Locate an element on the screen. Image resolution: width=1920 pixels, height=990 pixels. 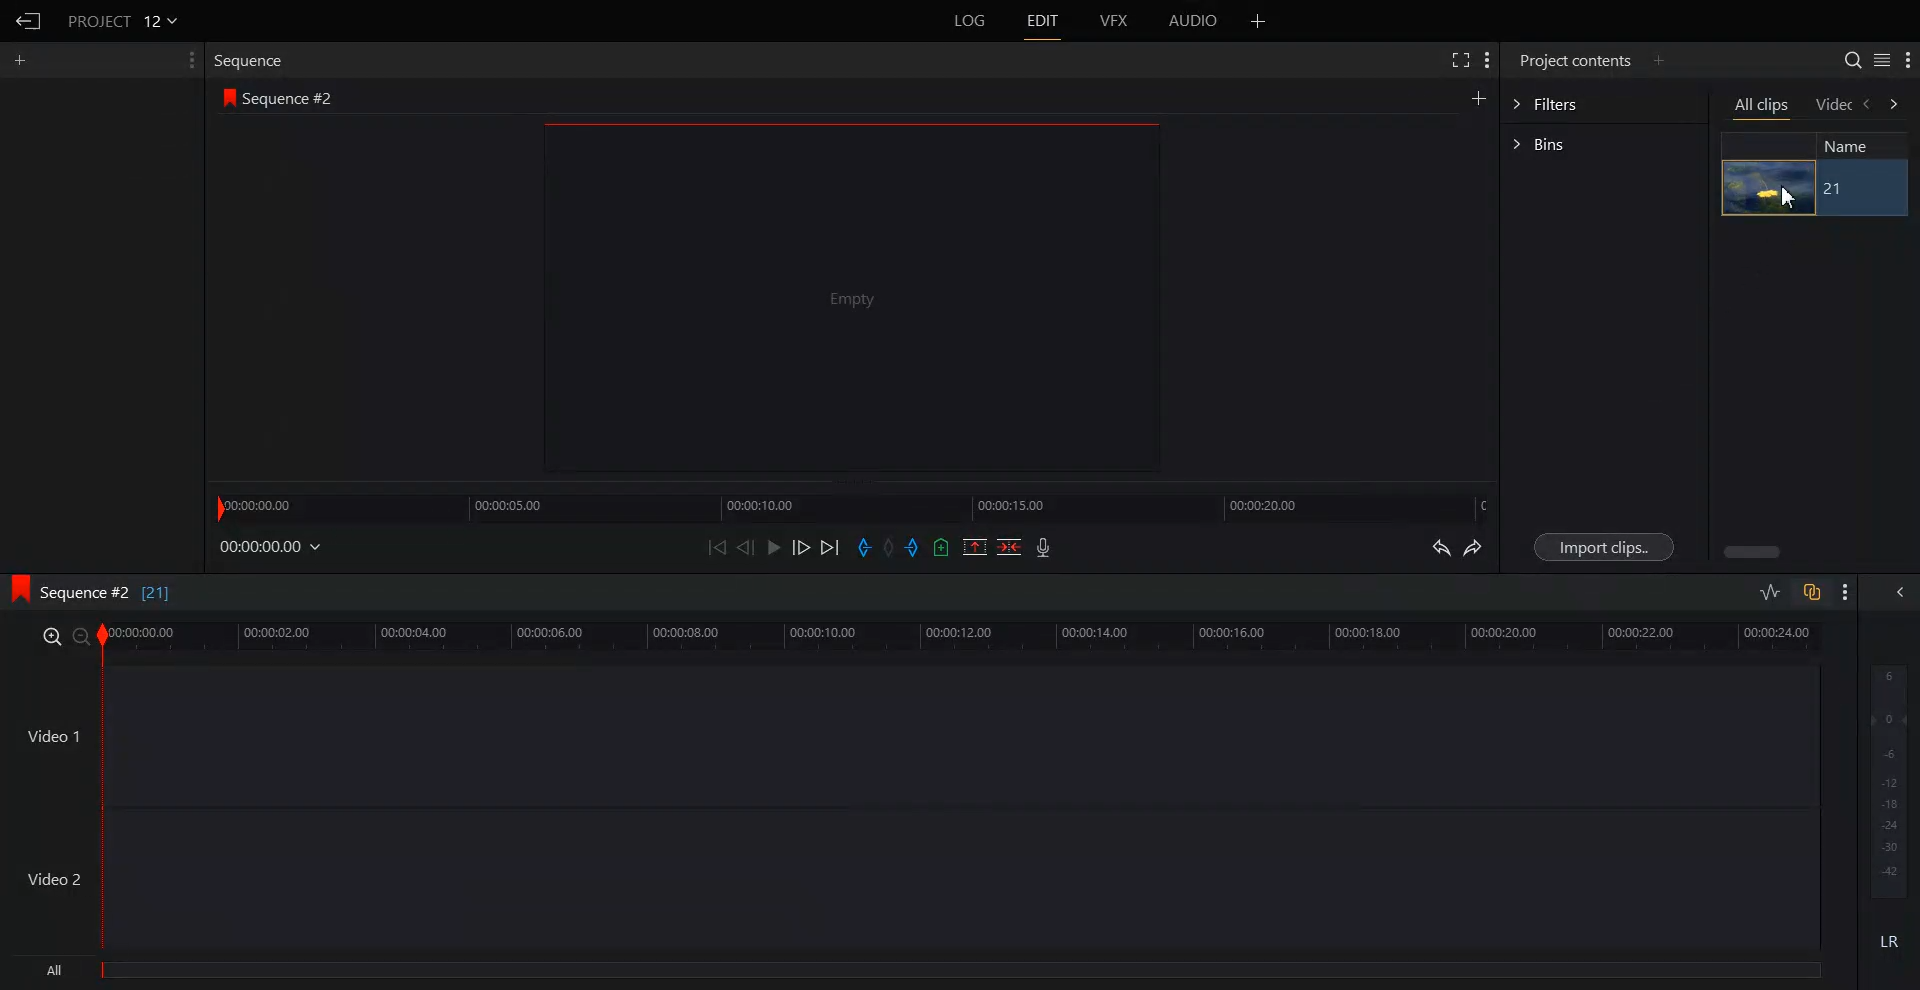
LR is located at coordinates (1890, 937).